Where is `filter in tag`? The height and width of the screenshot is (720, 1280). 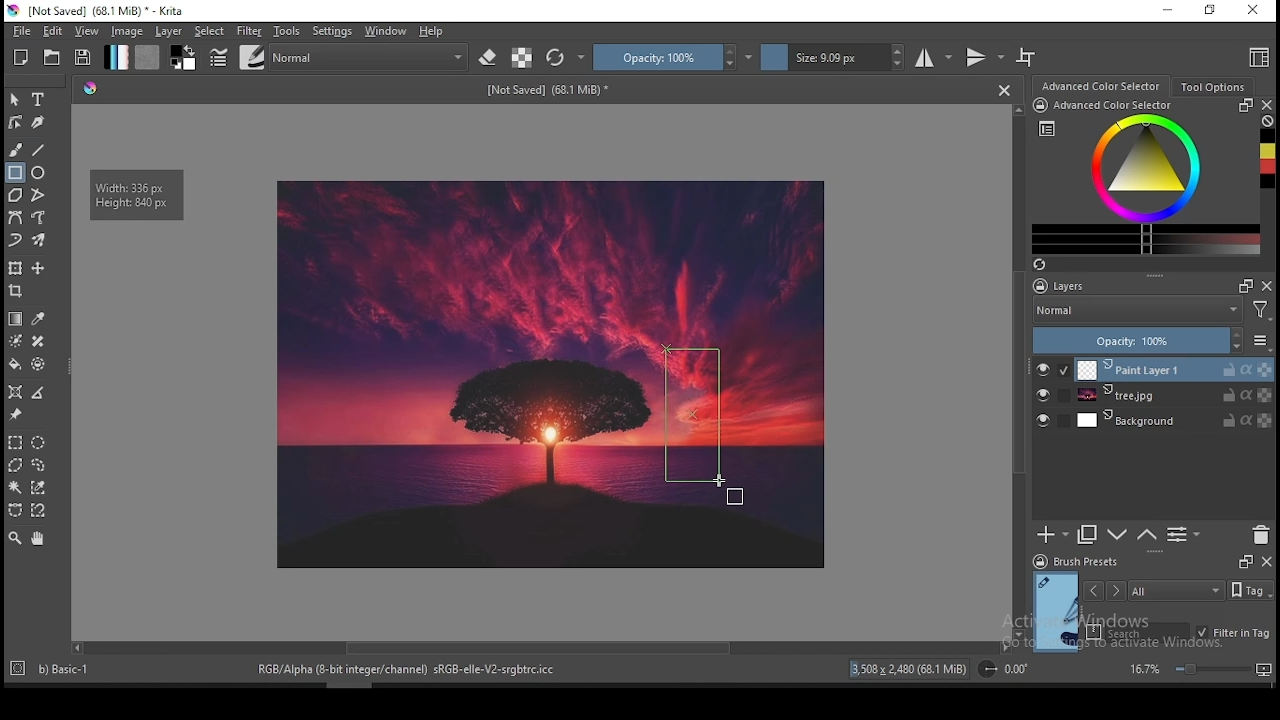 filter in tag is located at coordinates (1234, 631).